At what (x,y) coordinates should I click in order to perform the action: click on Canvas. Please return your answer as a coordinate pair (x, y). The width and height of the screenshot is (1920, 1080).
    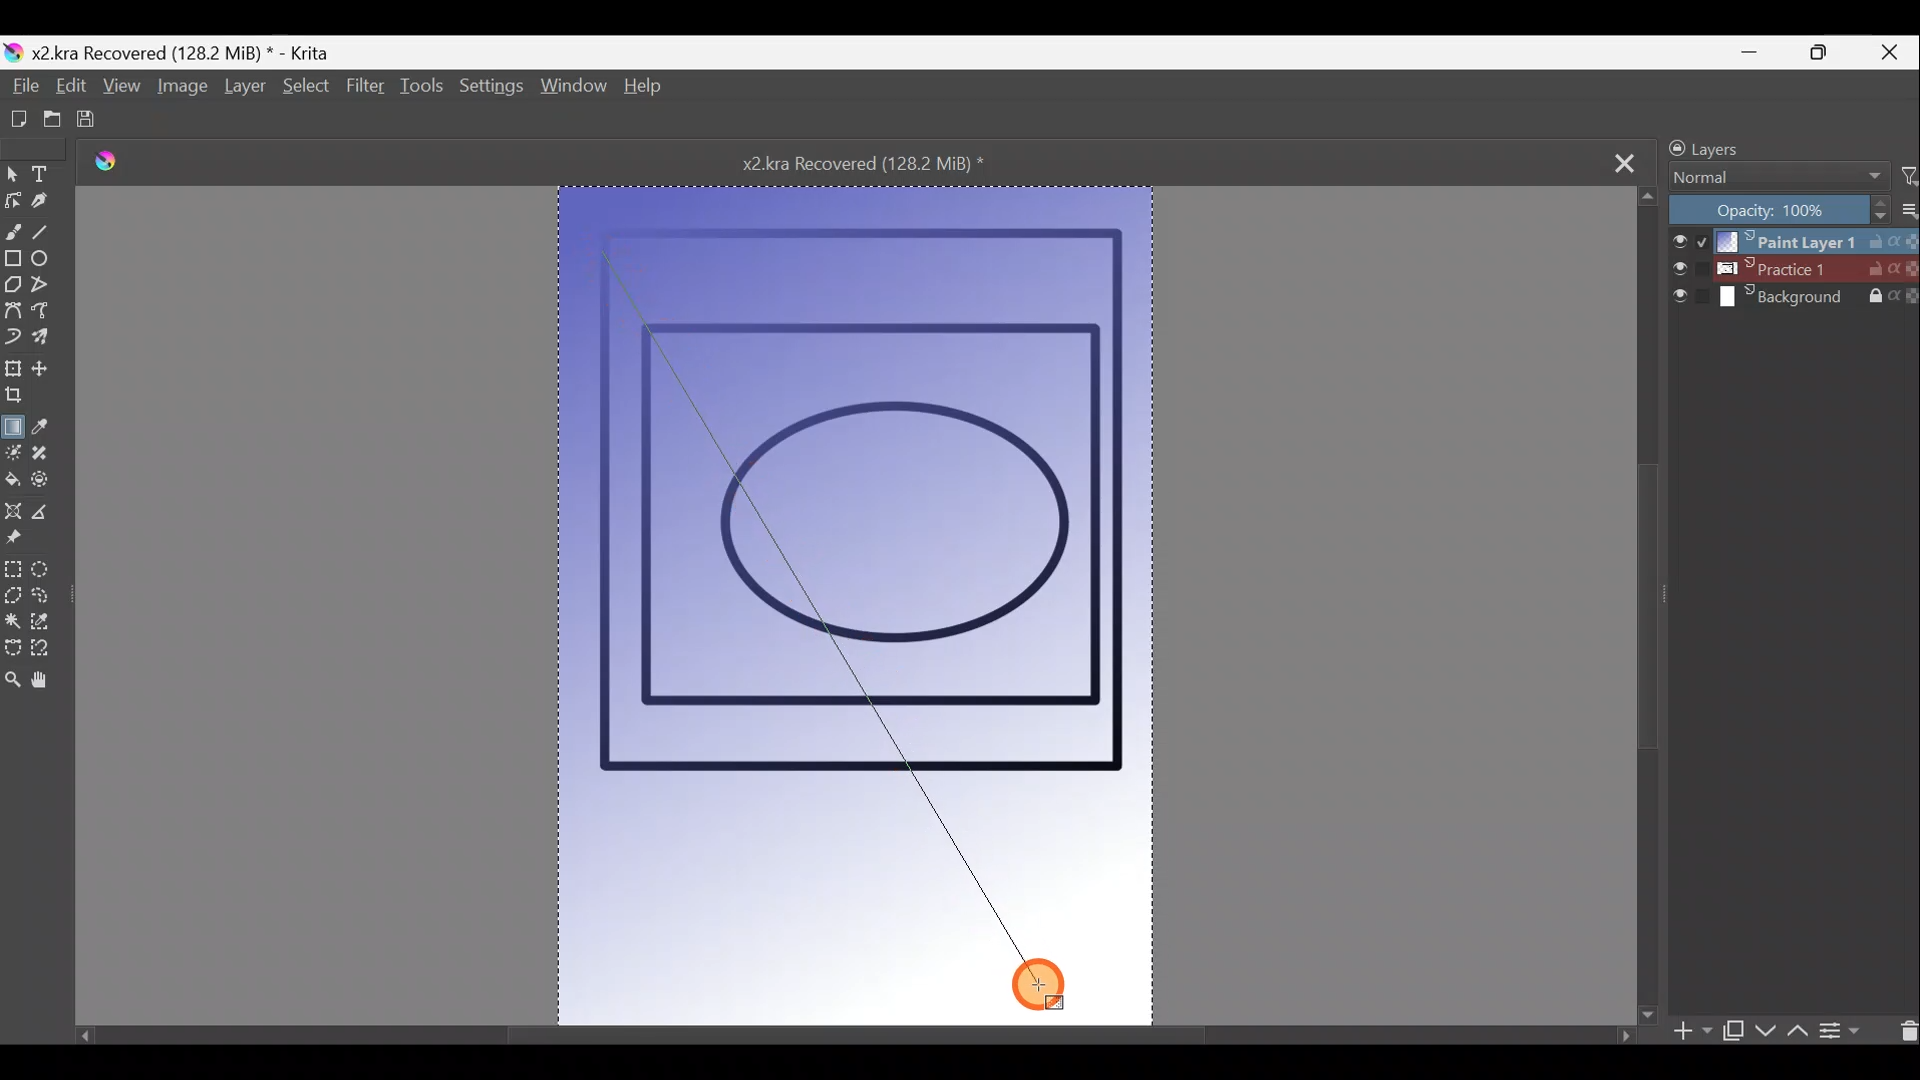
    Looking at the image, I should click on (856, 598).